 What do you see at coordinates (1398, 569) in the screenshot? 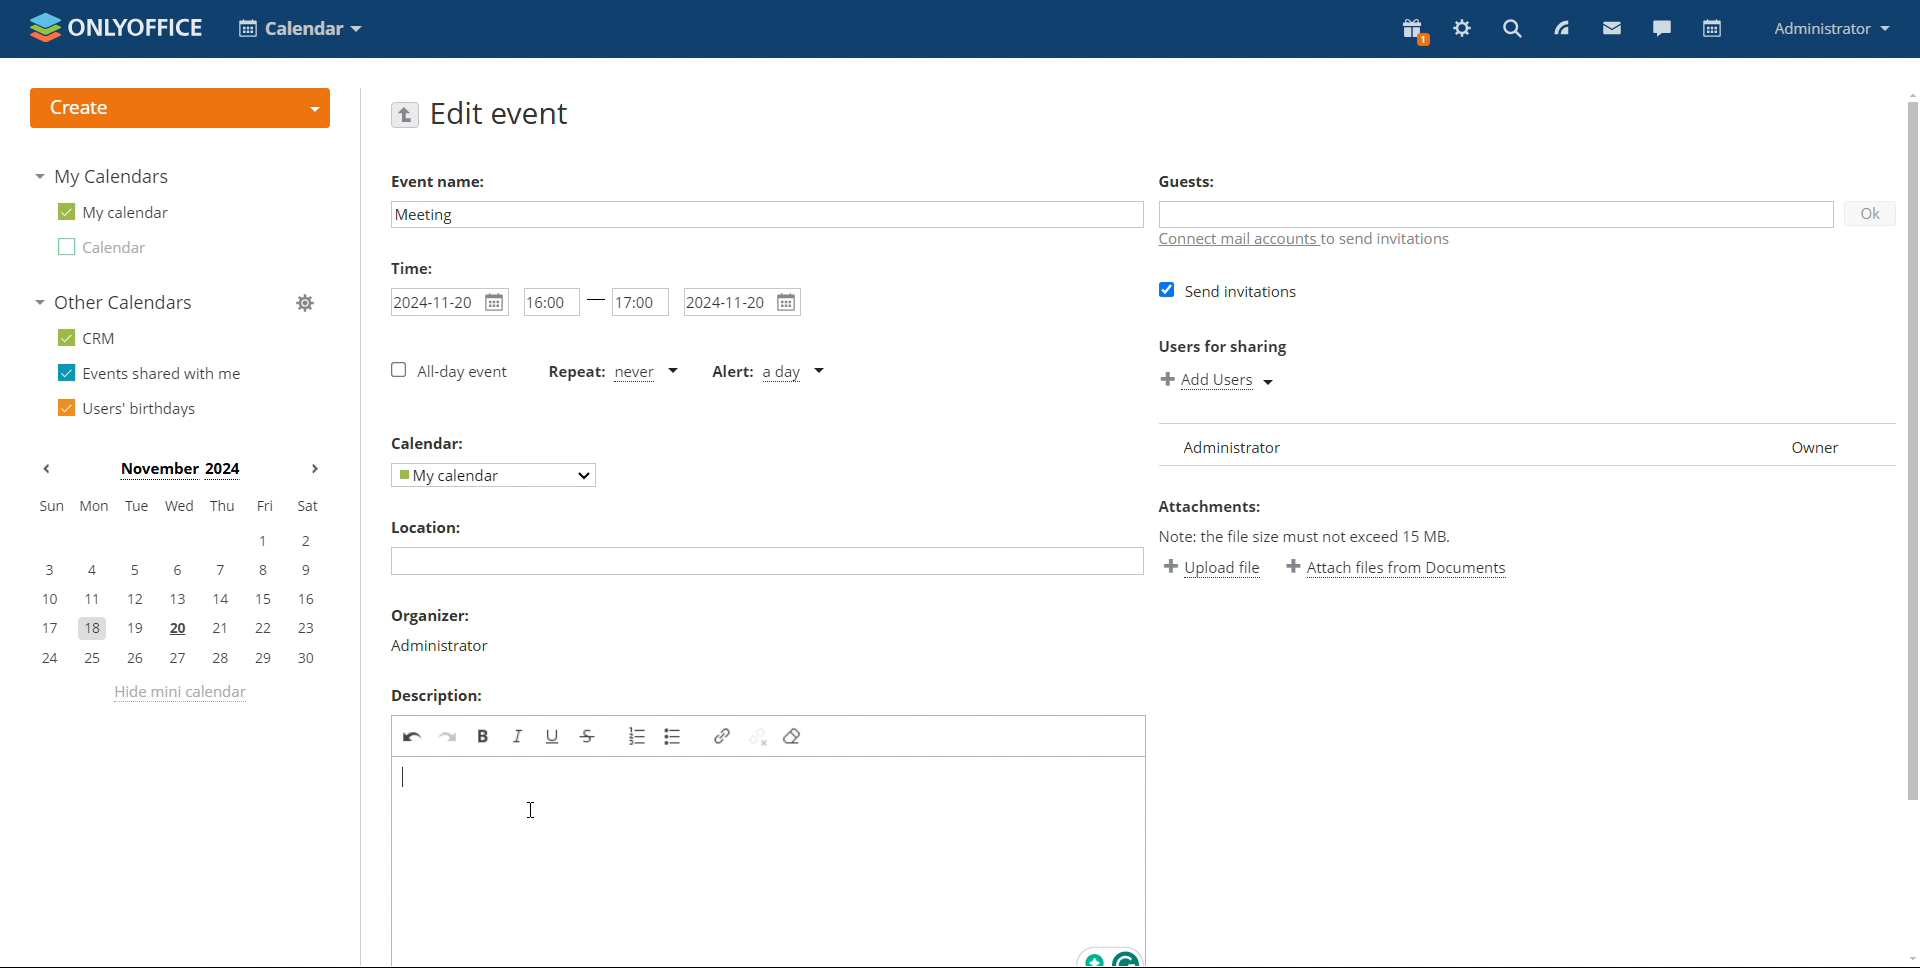
I see `attach file from documents` at bounding box center [1398, 569].